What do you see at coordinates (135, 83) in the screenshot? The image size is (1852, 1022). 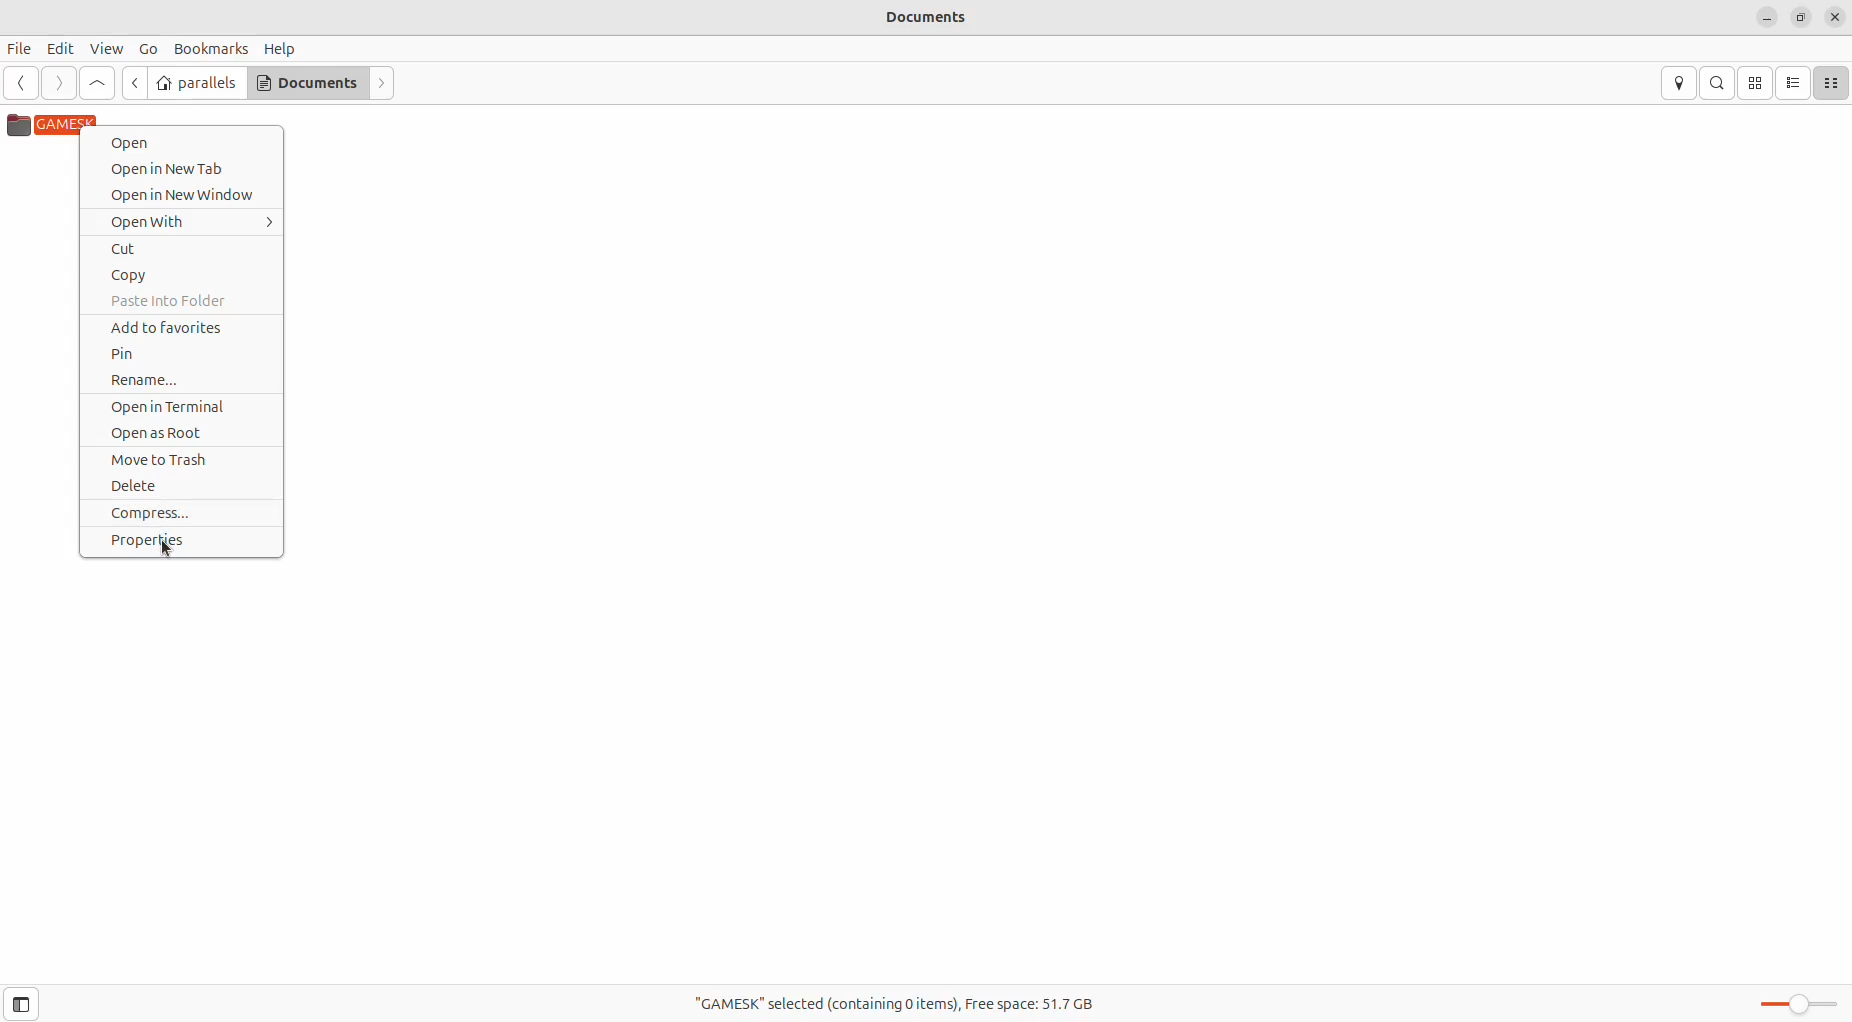 I see `go back` at bounding box center [135, 83].